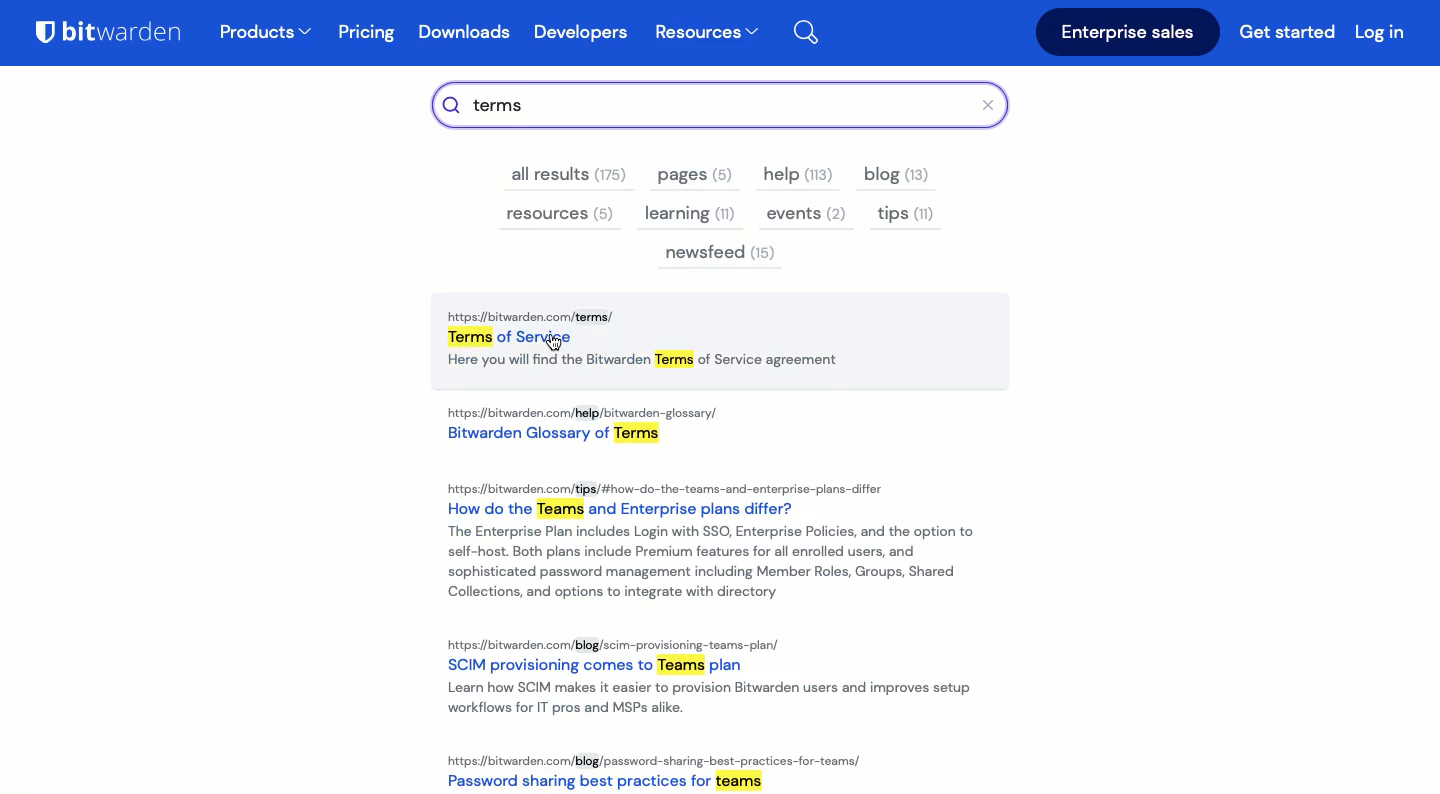 This screenshot has height=794, width=1440. I want to click on https:/bitwarden.com/tips/#how-do-the-teams-and-enterprise-plans-differ

How do the Teams and Enterprise plans differ?

The Enterprise Plan includes Login with SSO, Enterprise Policies, and the option to
self-host. Both plans include Premium features for all enrolled users, and
sophisticated password management including Member Roles, Groups, Shared
Collections, and options to integrate with directory, so click(709, 542).